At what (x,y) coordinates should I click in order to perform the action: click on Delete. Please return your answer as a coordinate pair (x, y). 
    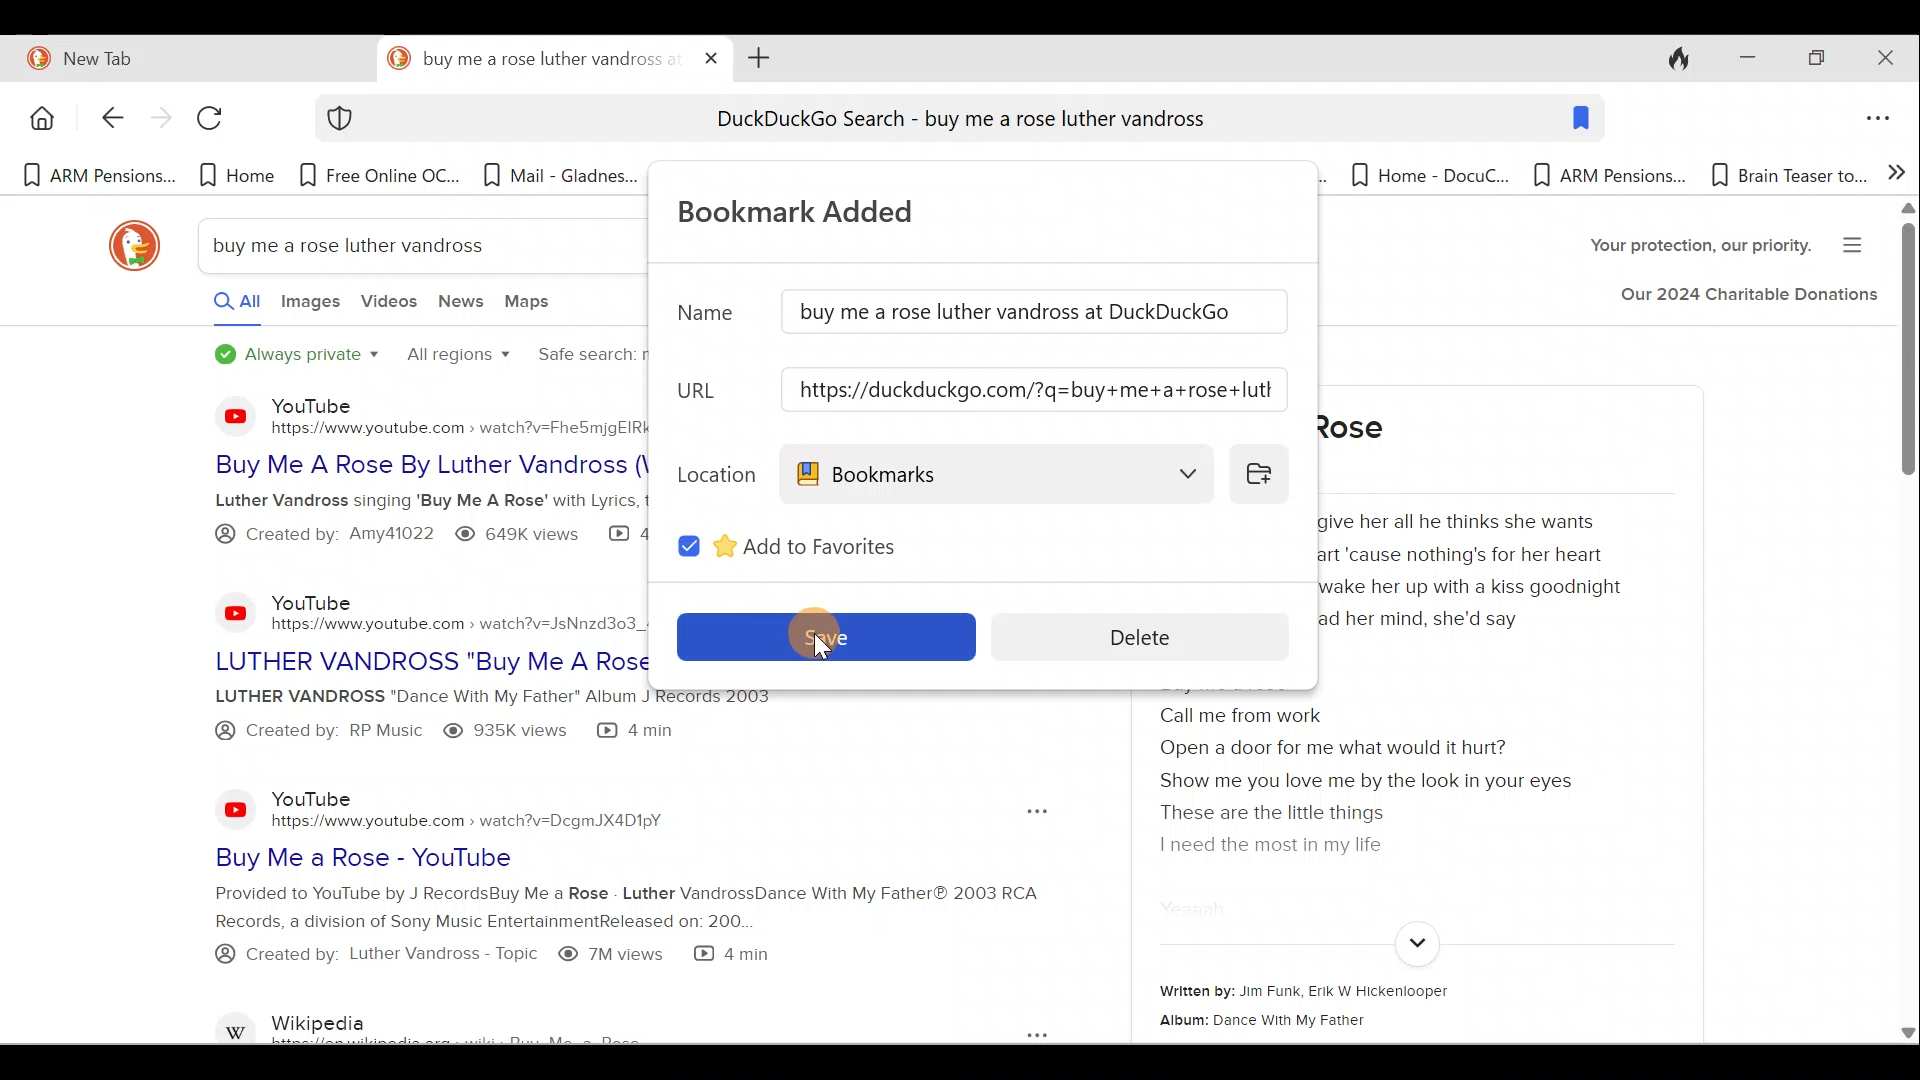
    Looking at the image, I should click on (1156, 635).